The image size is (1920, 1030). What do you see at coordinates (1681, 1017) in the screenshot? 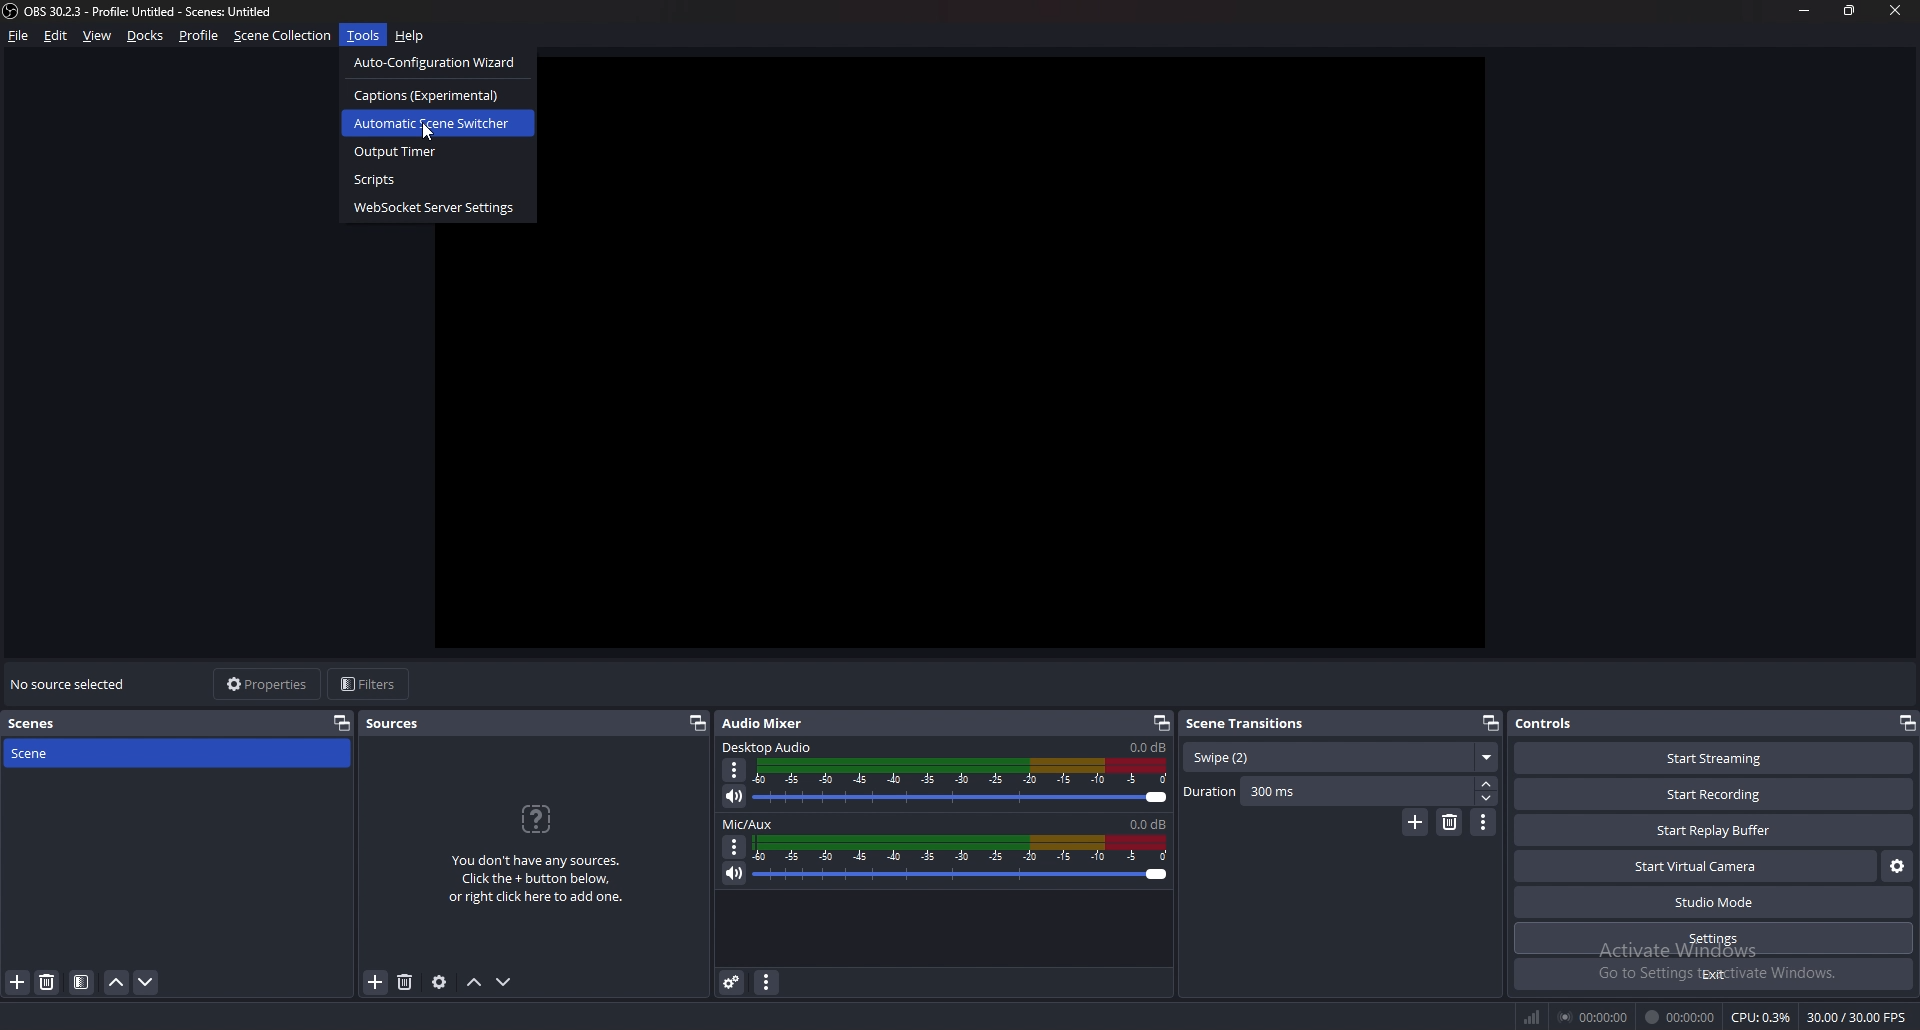
I see `recording duration` at bounding box center [1681, 1017].